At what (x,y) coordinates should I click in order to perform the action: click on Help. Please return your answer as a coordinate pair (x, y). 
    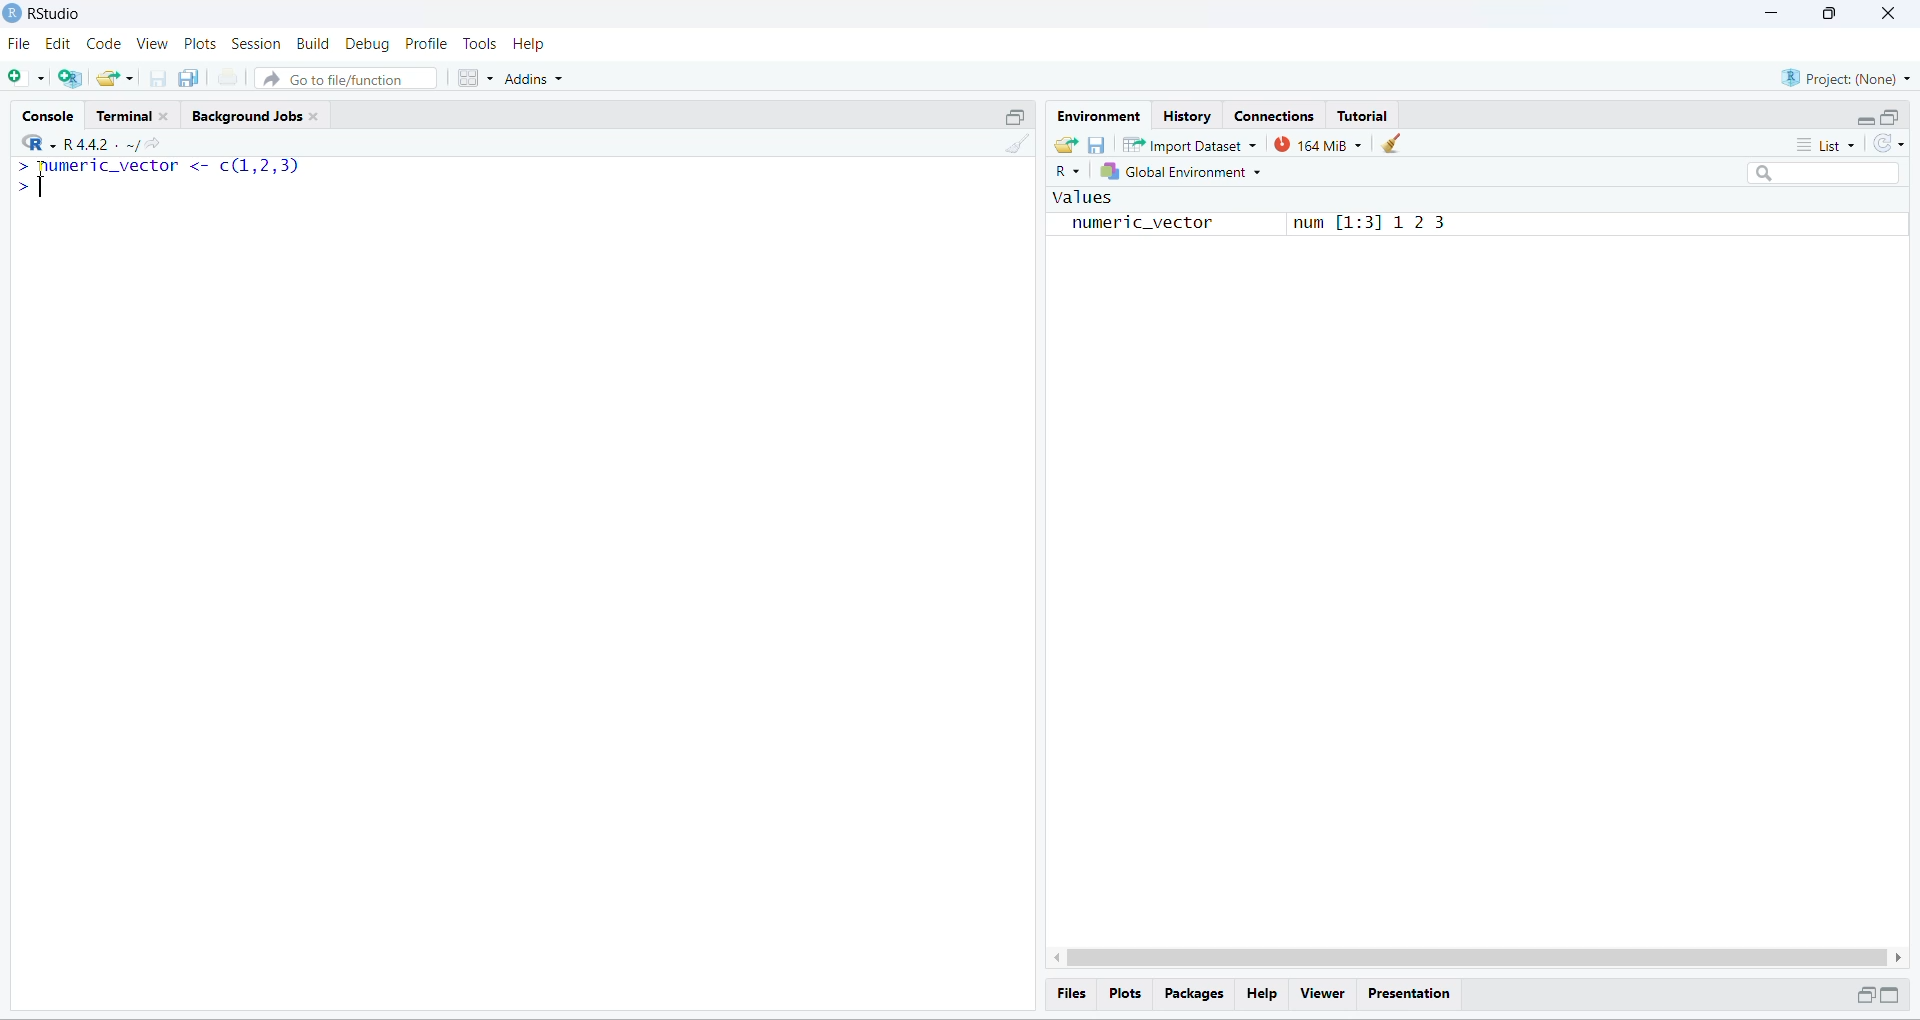
    Looking at the image, I should click on (1261, 994).